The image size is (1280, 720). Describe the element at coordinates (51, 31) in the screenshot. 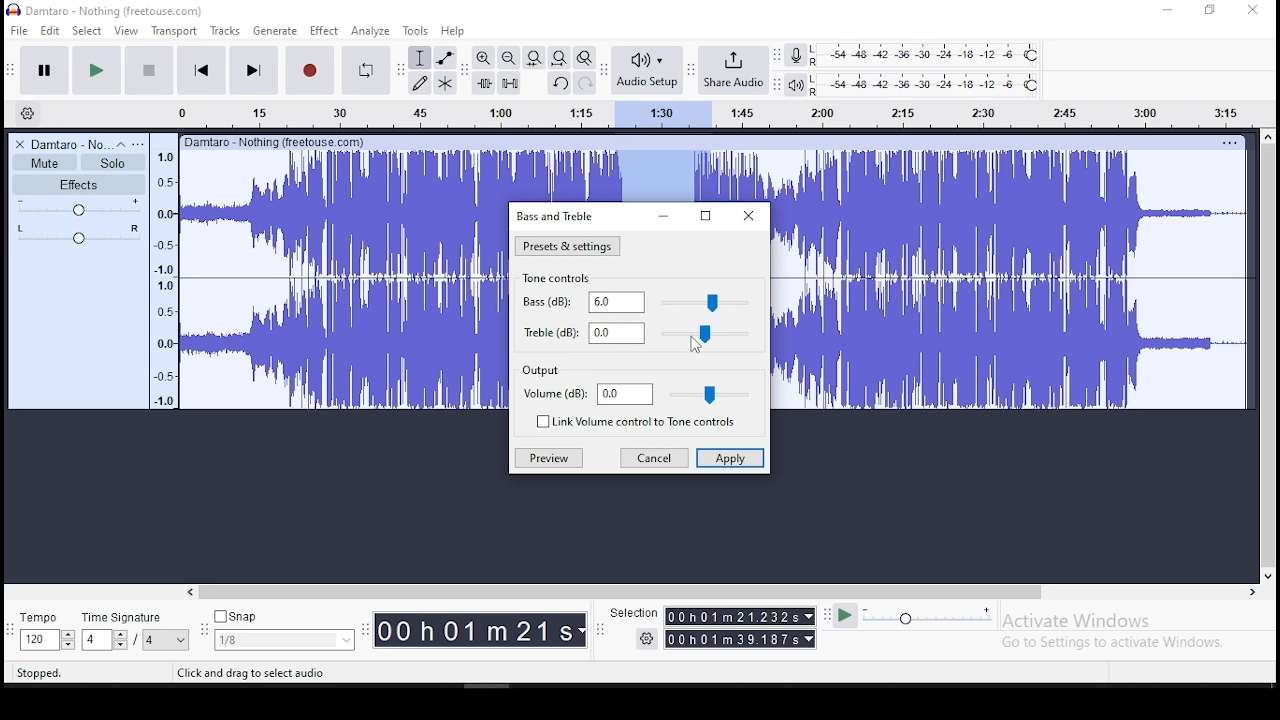

I see `edit` at that location.